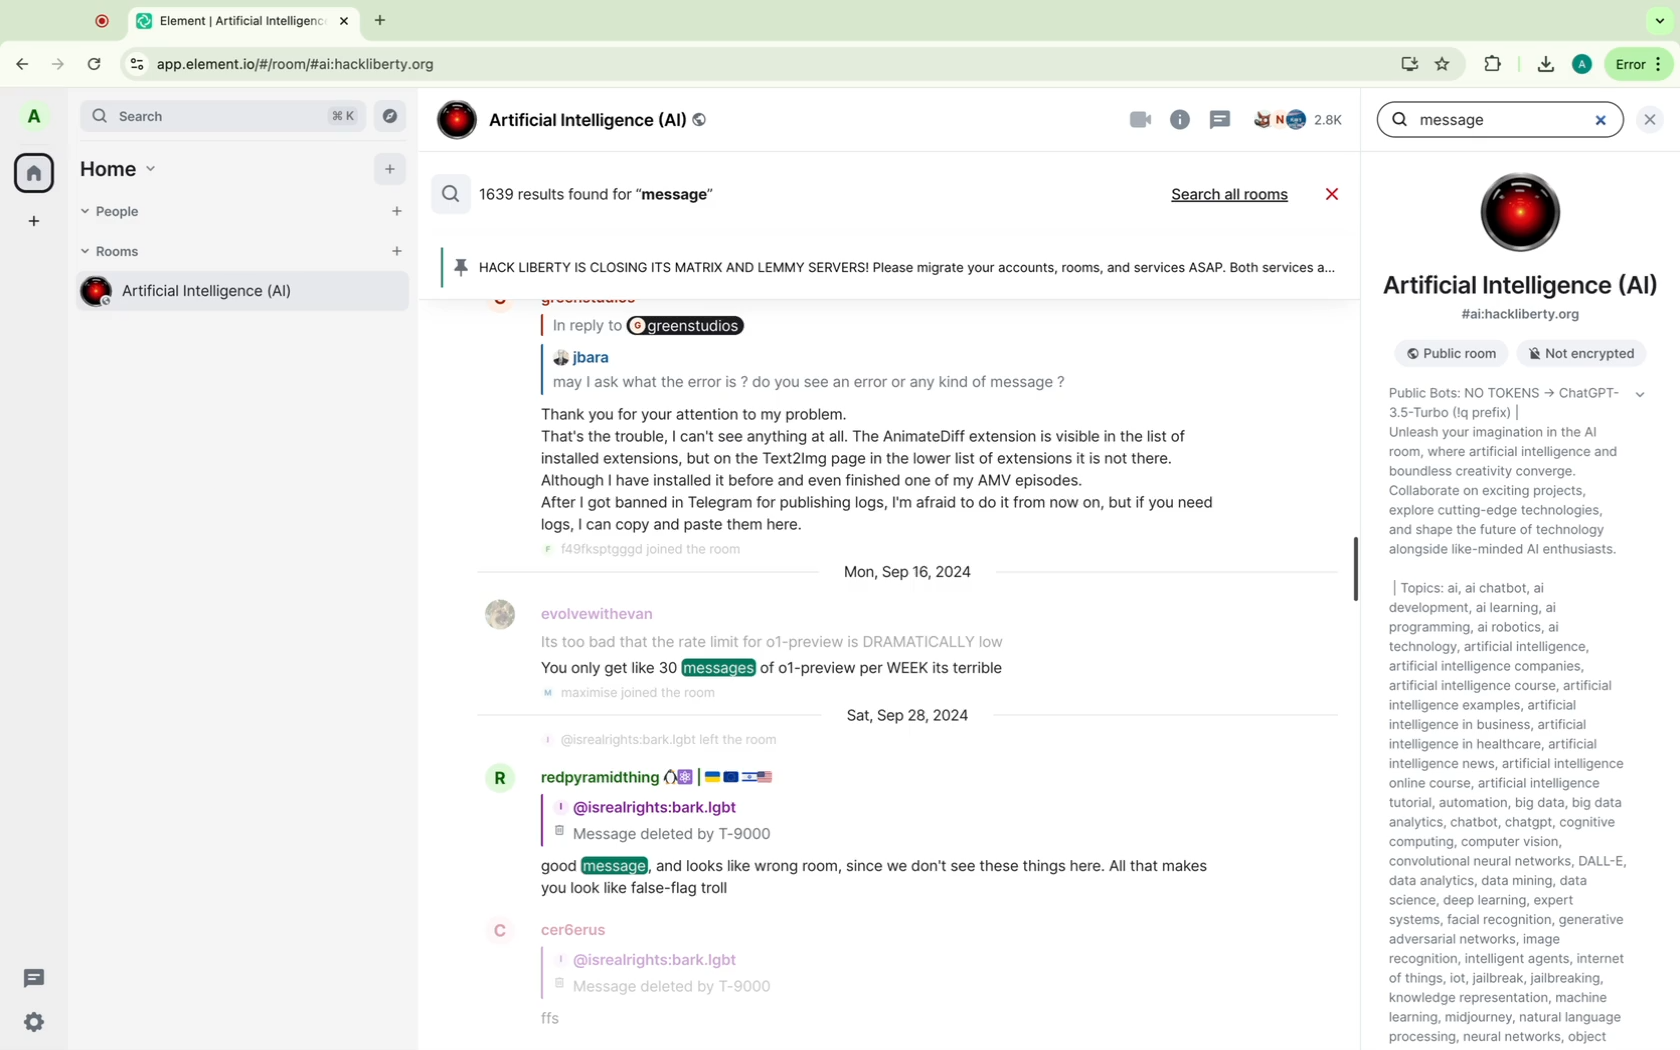 The width and height of the screenshot is (1680, 1050). What do you see at coordinates (394, 117) in the screenshot?
I see `explore rooms` at bounding box center [394, 117].